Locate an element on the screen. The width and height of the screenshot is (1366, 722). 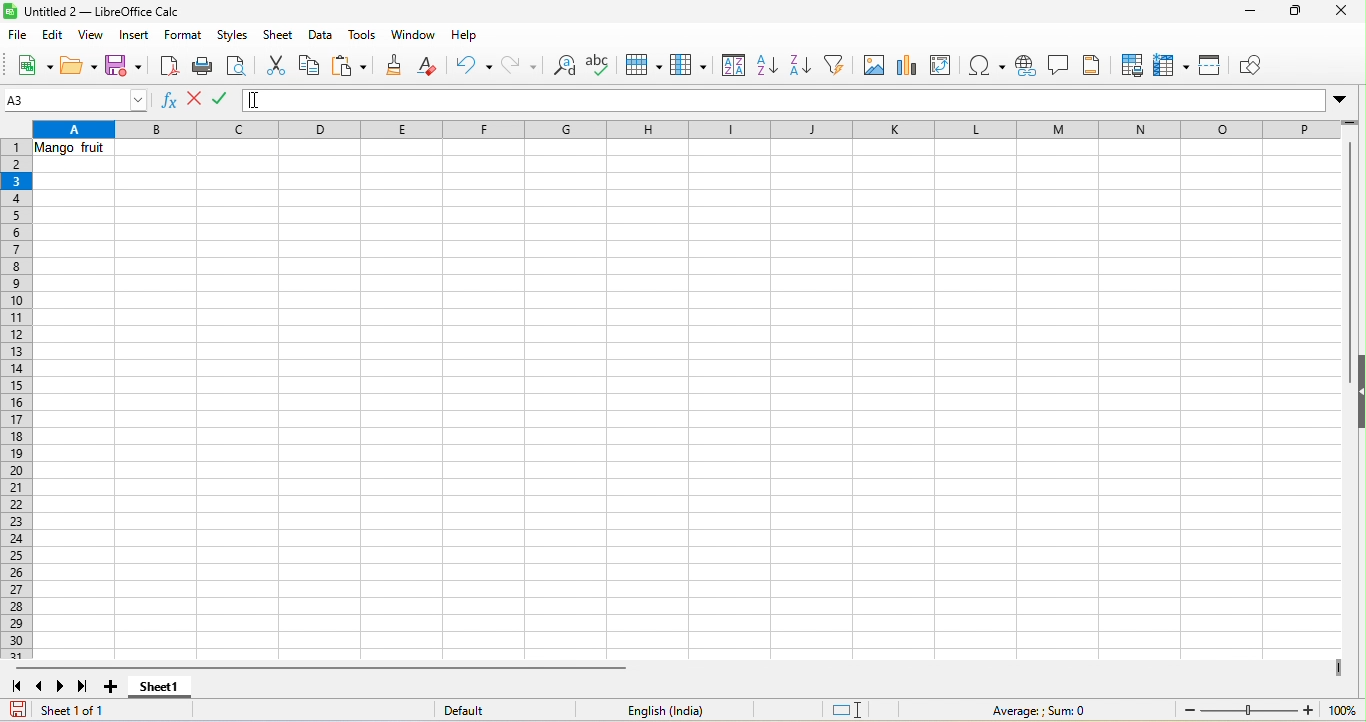
horizontal scroll bar is located at coordinates (314, 667).